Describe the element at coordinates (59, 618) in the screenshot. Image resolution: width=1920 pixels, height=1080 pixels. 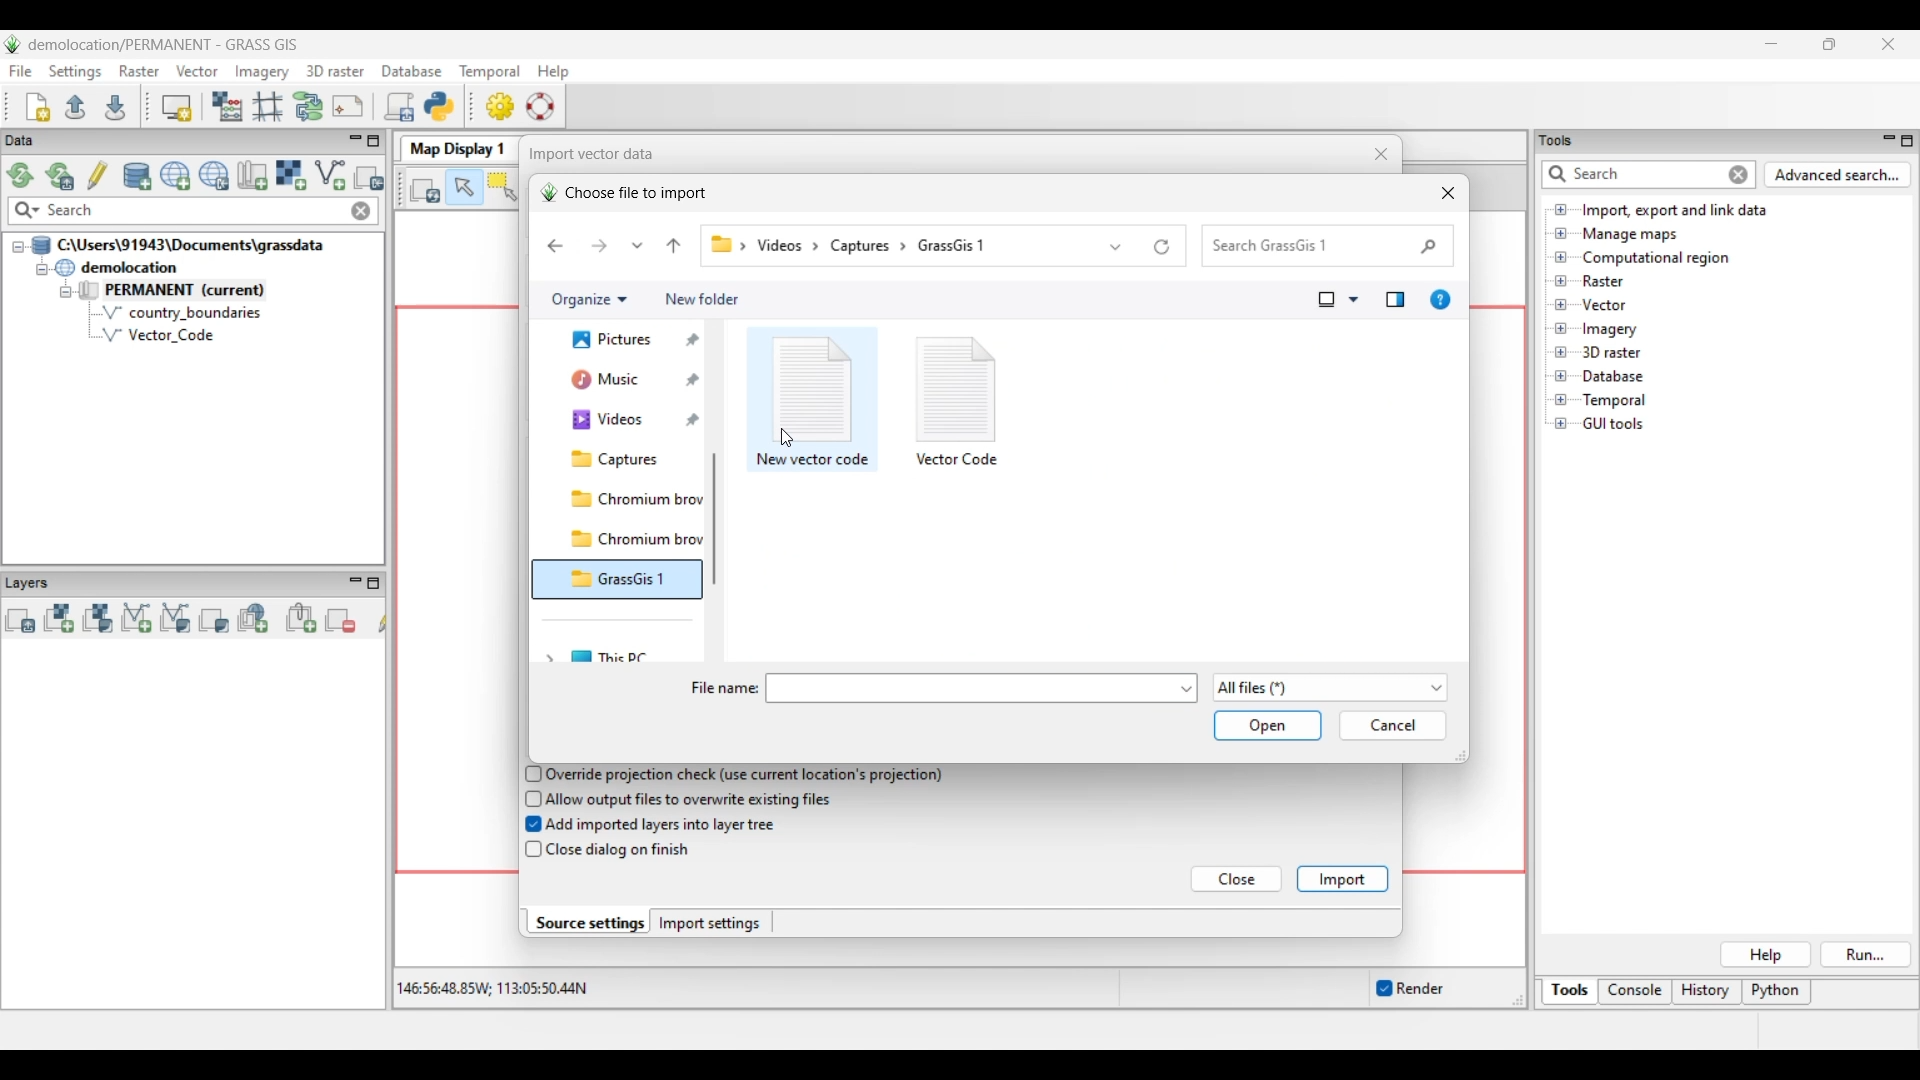
I see `Add raster map layer` at that location.